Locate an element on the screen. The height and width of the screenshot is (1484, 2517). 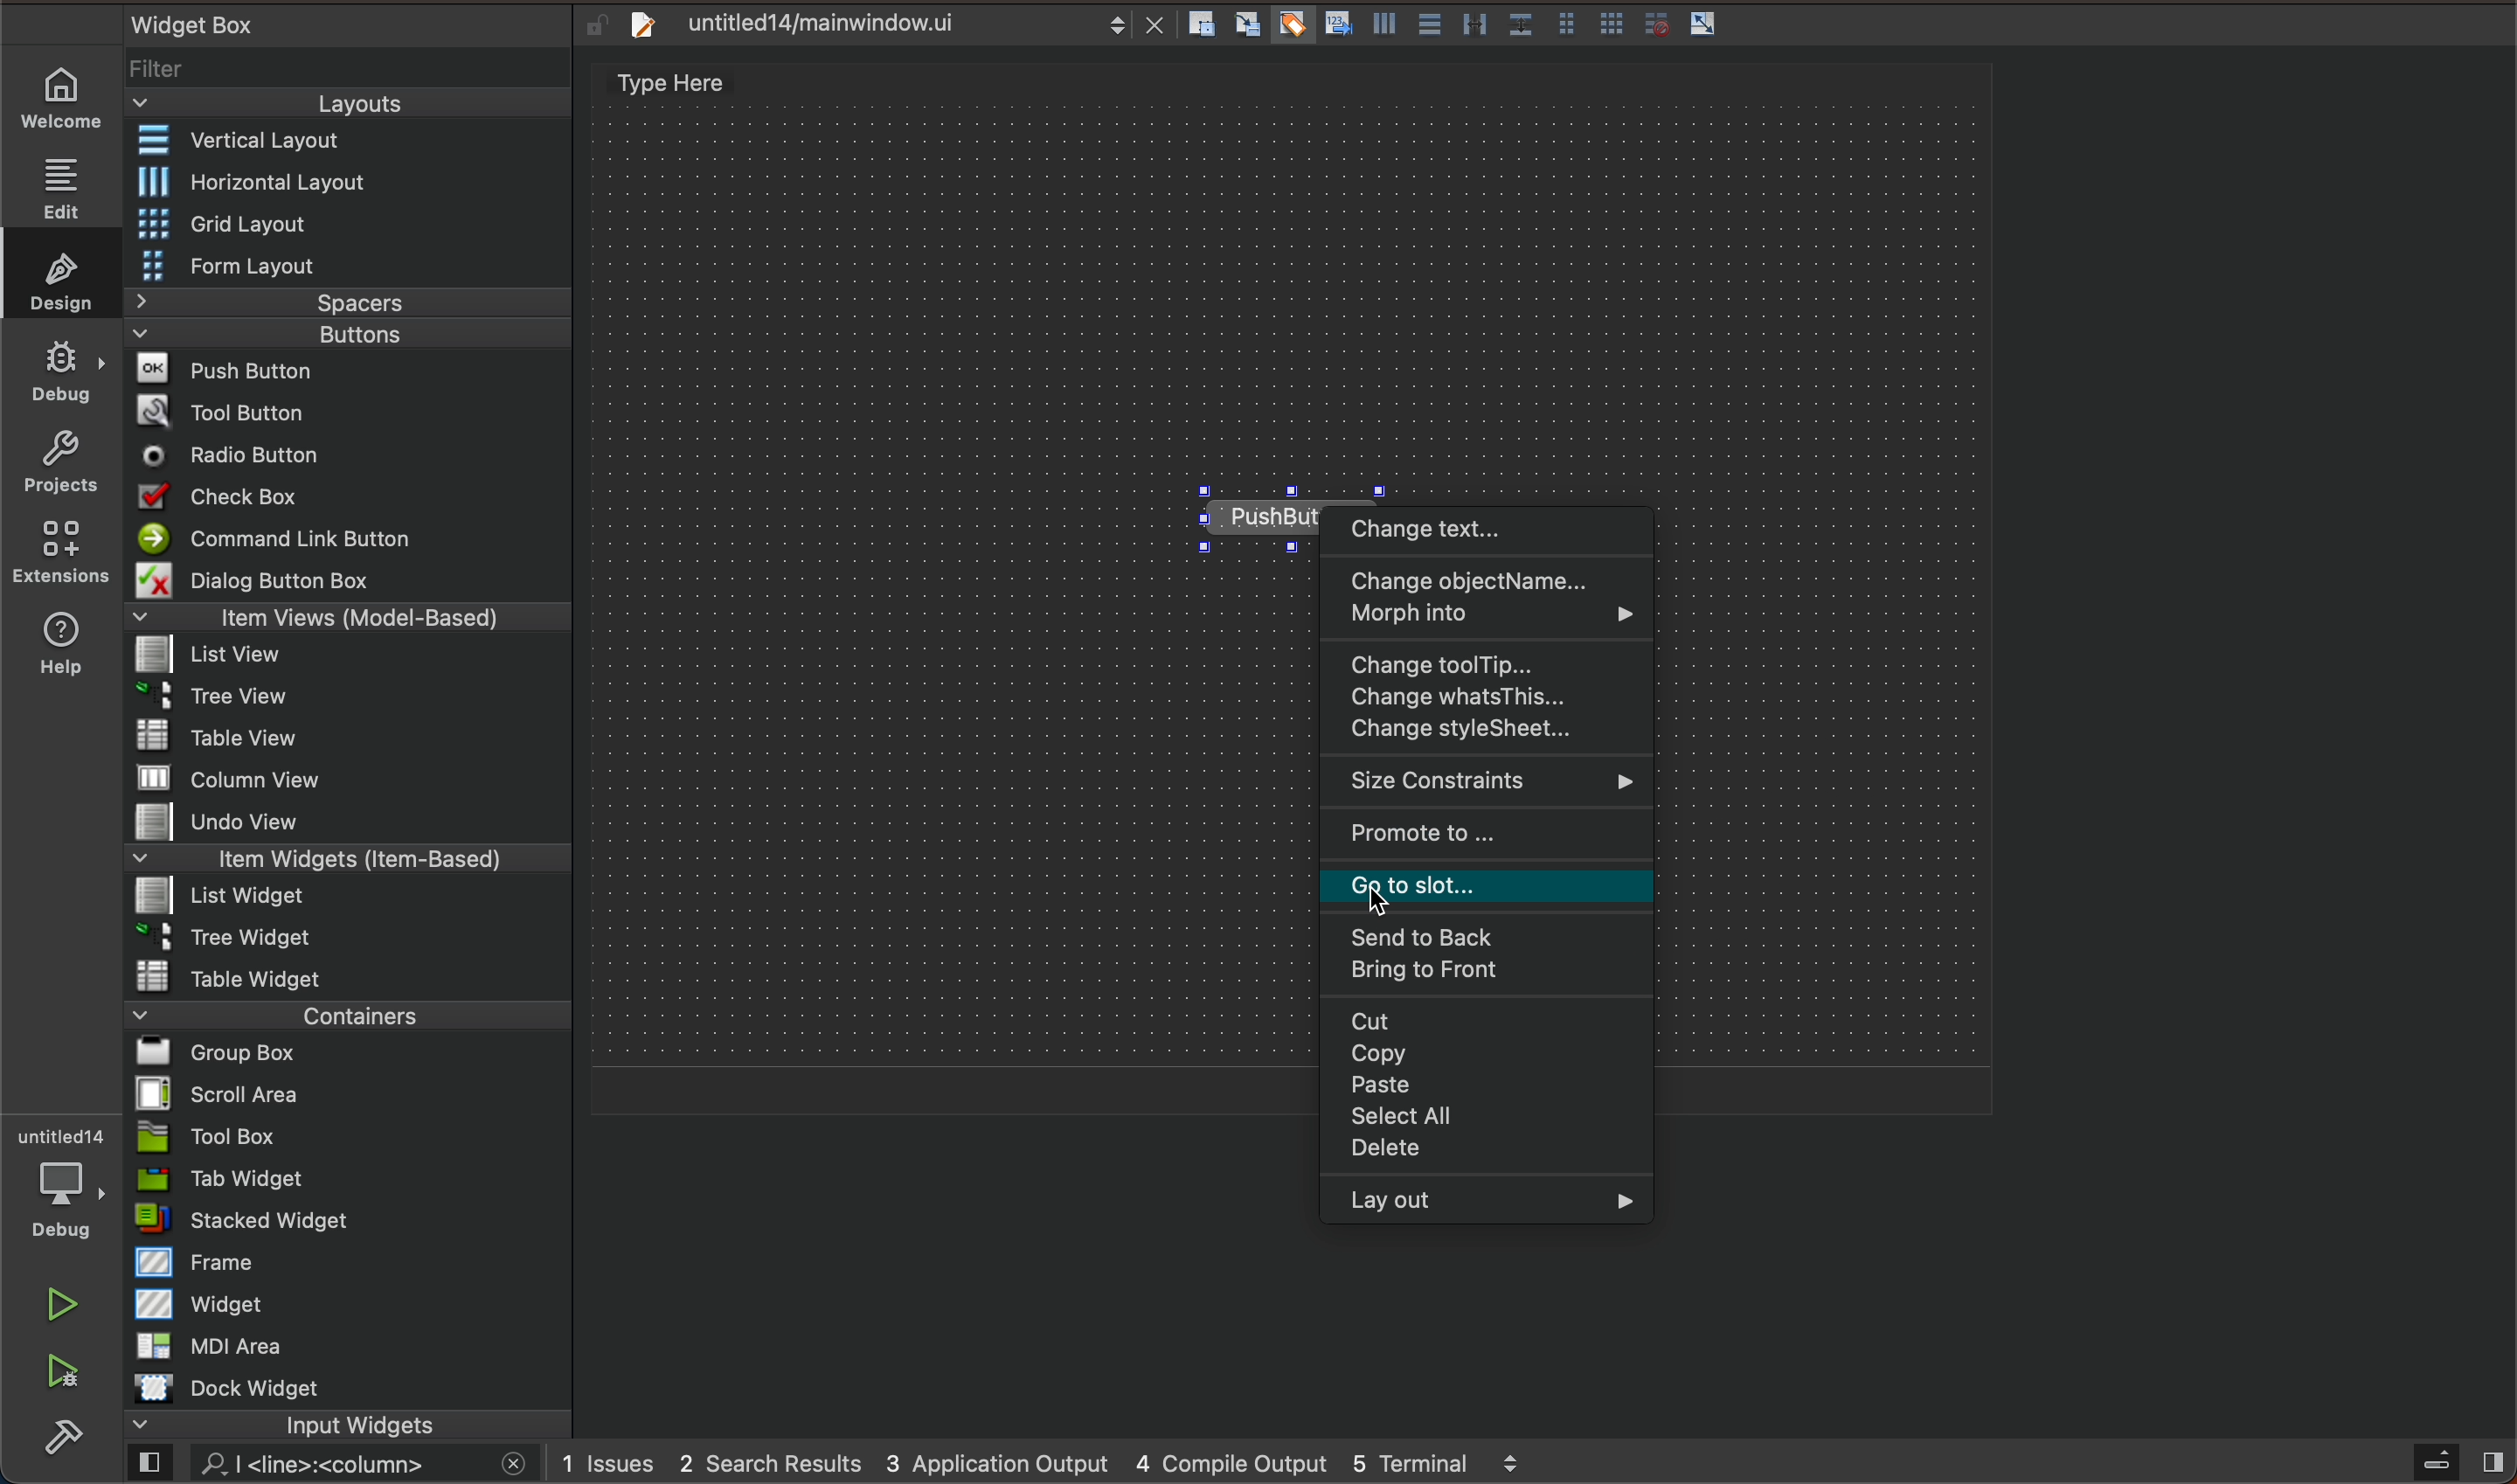
table widget is located at coordinates (354, 977).